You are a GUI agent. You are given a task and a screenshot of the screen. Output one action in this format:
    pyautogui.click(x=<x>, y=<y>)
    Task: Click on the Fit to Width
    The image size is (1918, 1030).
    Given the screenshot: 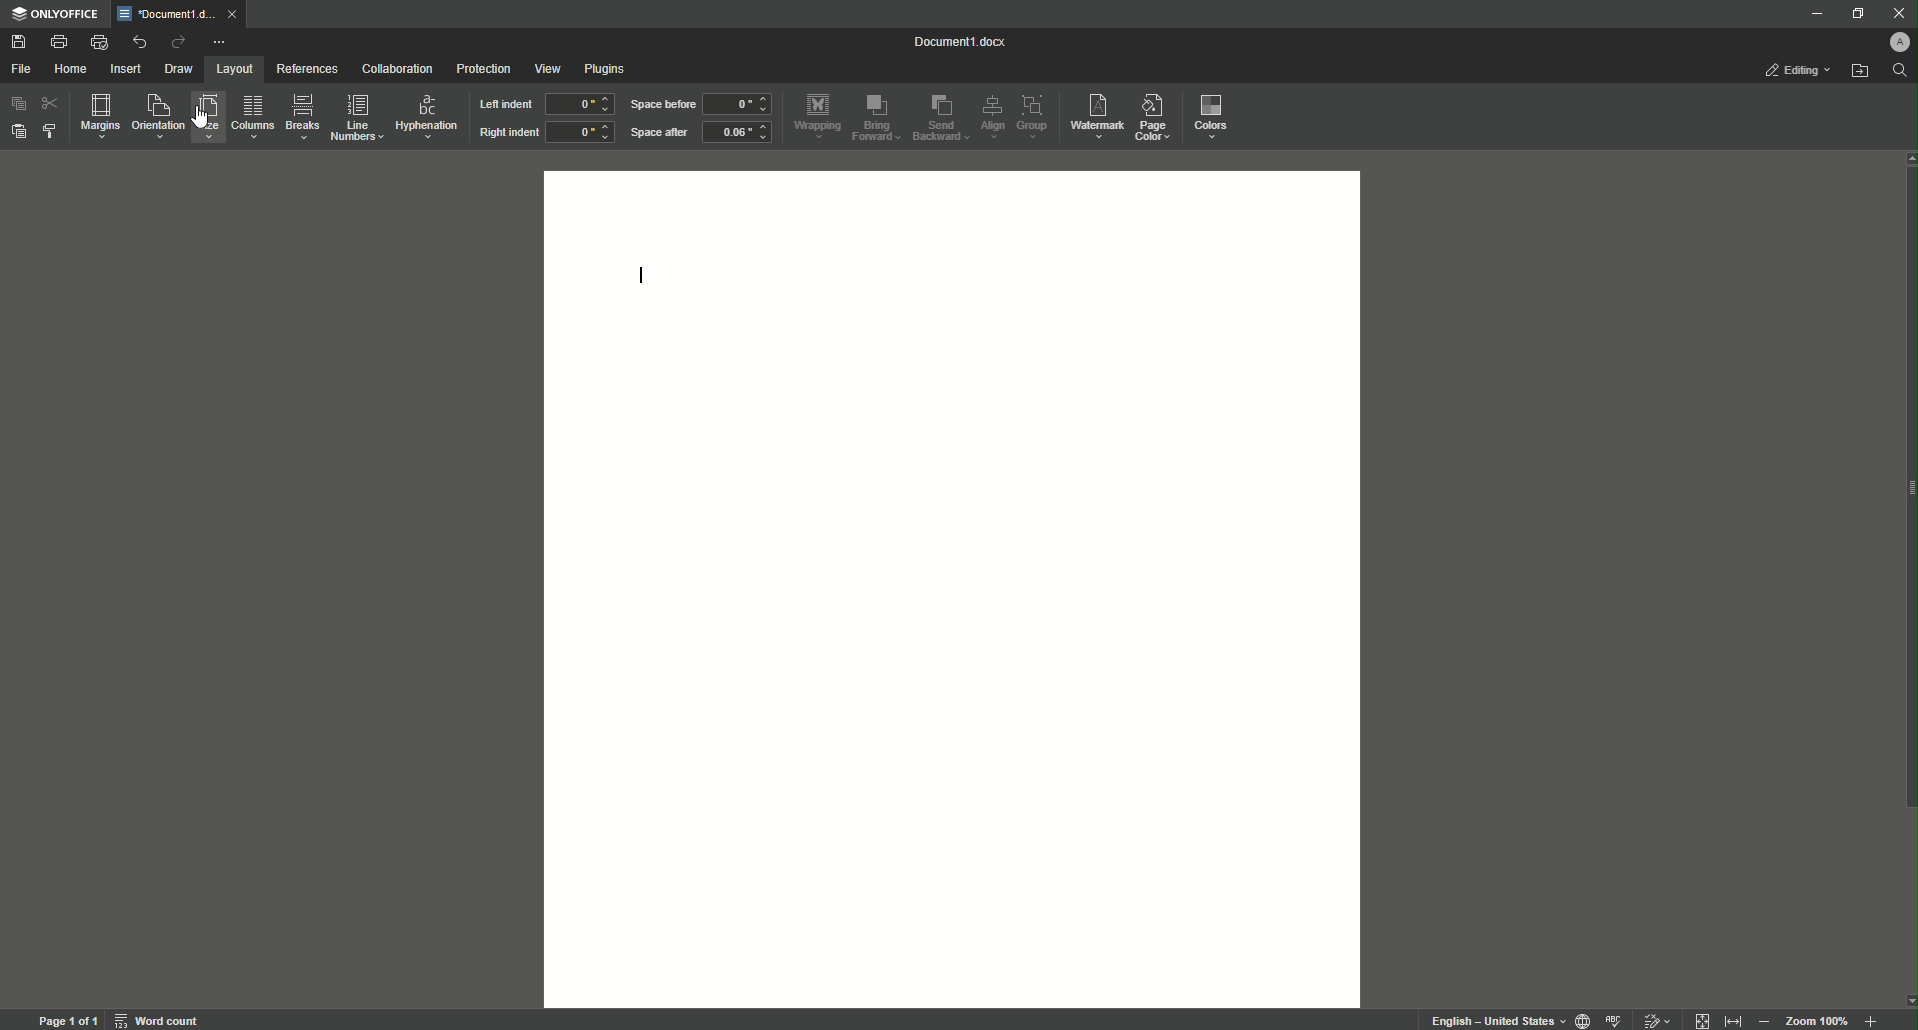 What is the action you would take?
    pyautogui.click(x=1704, y=1019)
    